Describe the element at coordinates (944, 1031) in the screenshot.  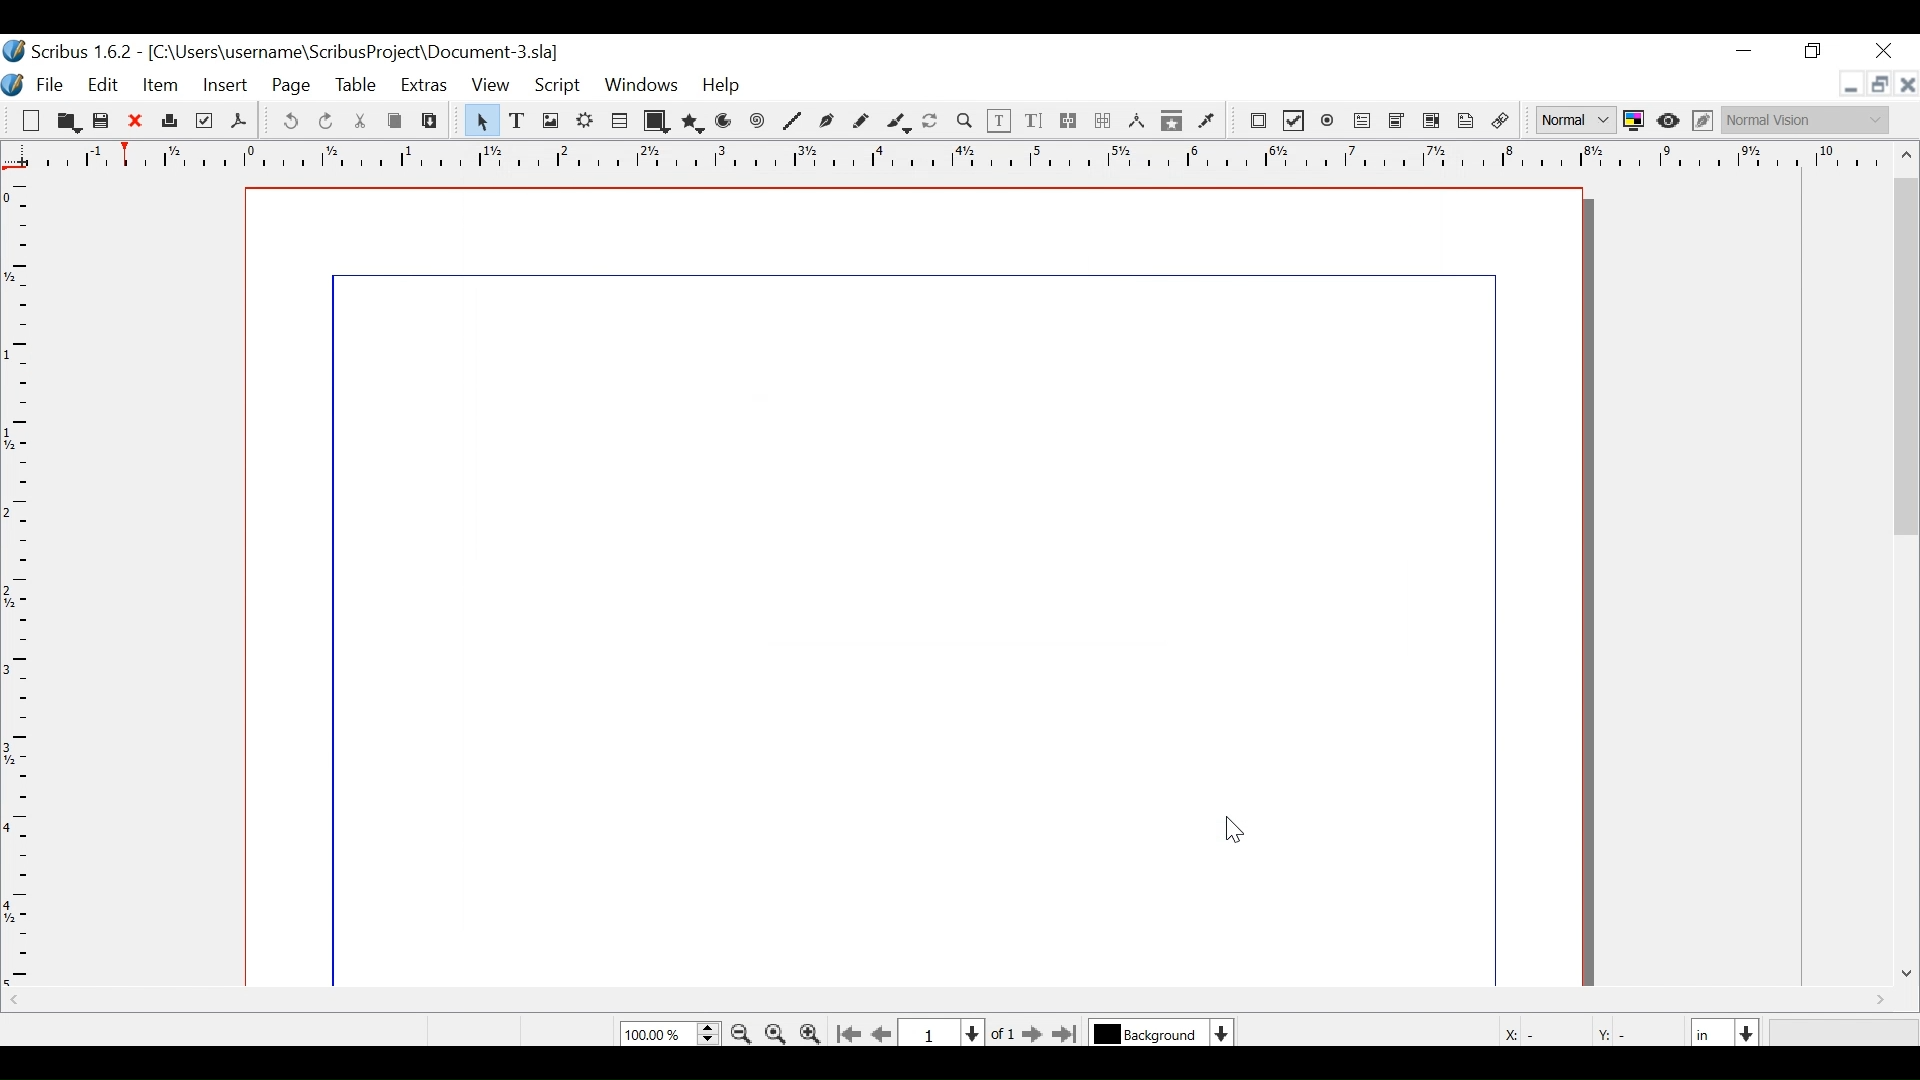
I see `Current Page` at that location.